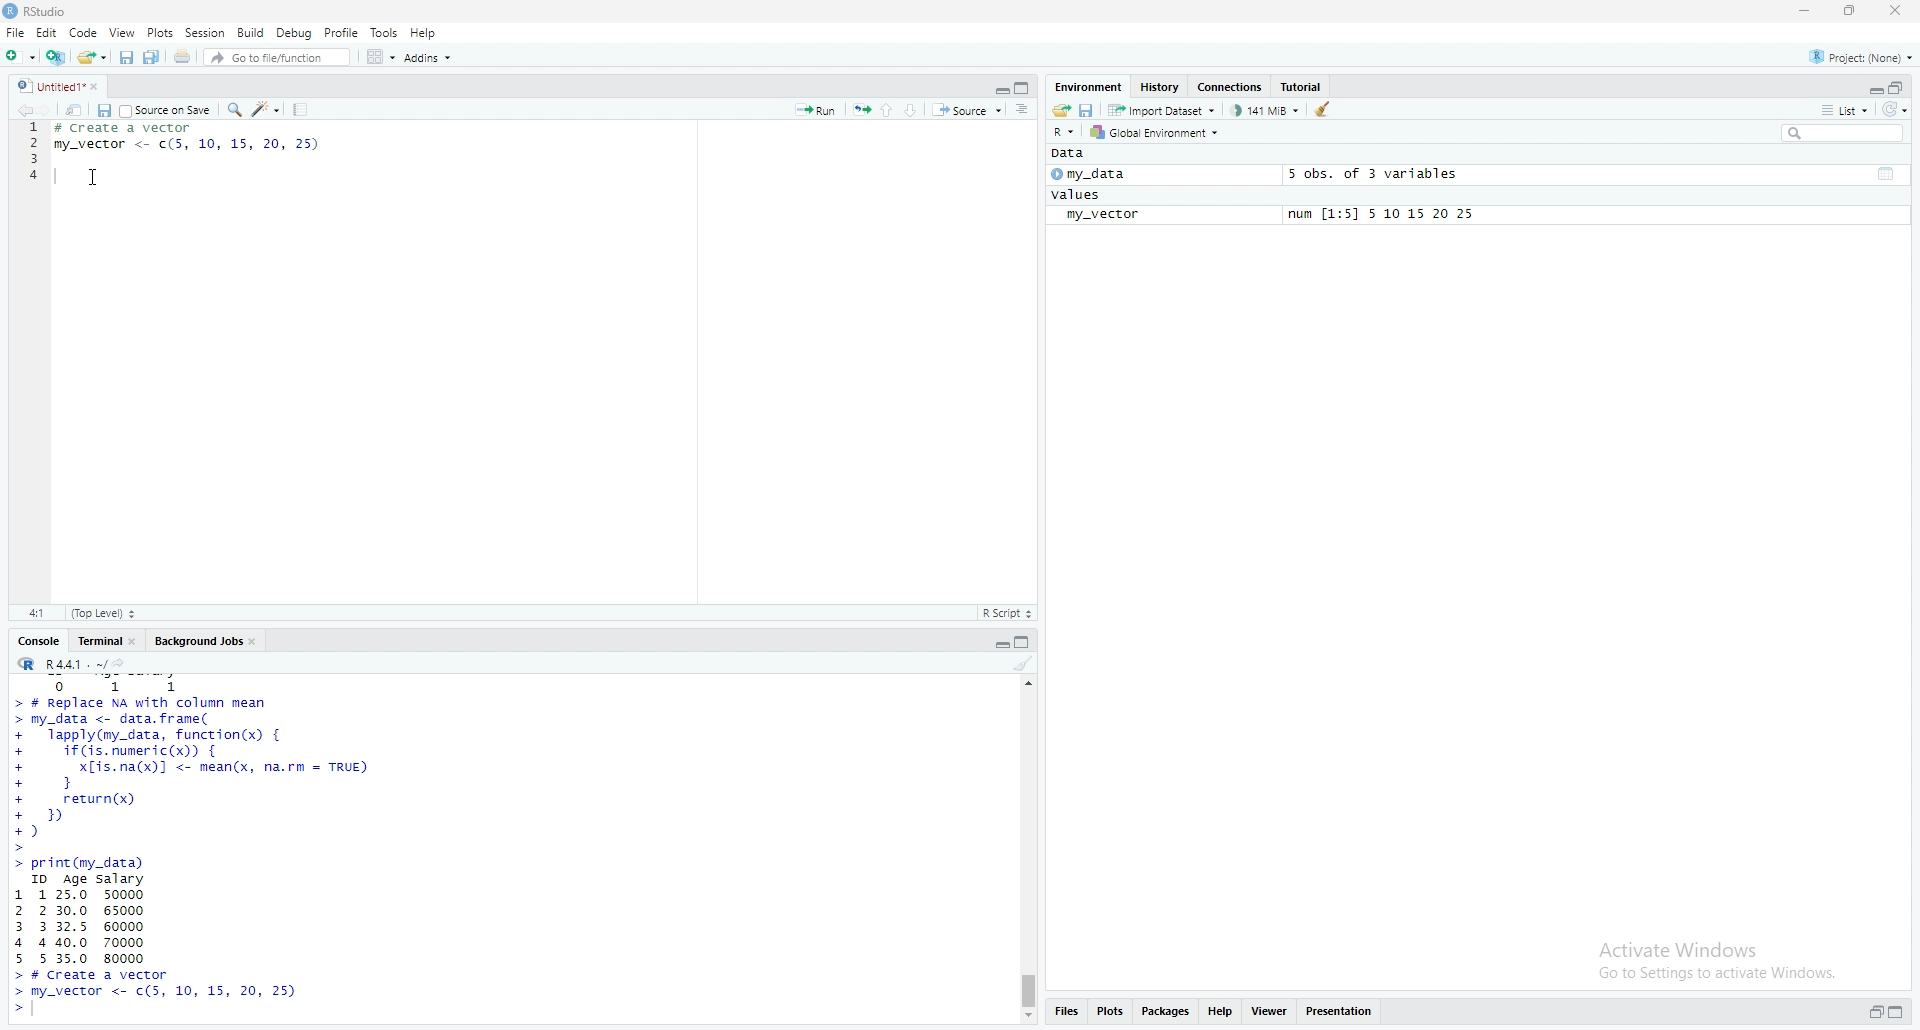 The image size is (1920, 1030). What do you see at coordinates (1076, 154) in the screenshot?
I see `Data` at bounding box center [1076, 154].